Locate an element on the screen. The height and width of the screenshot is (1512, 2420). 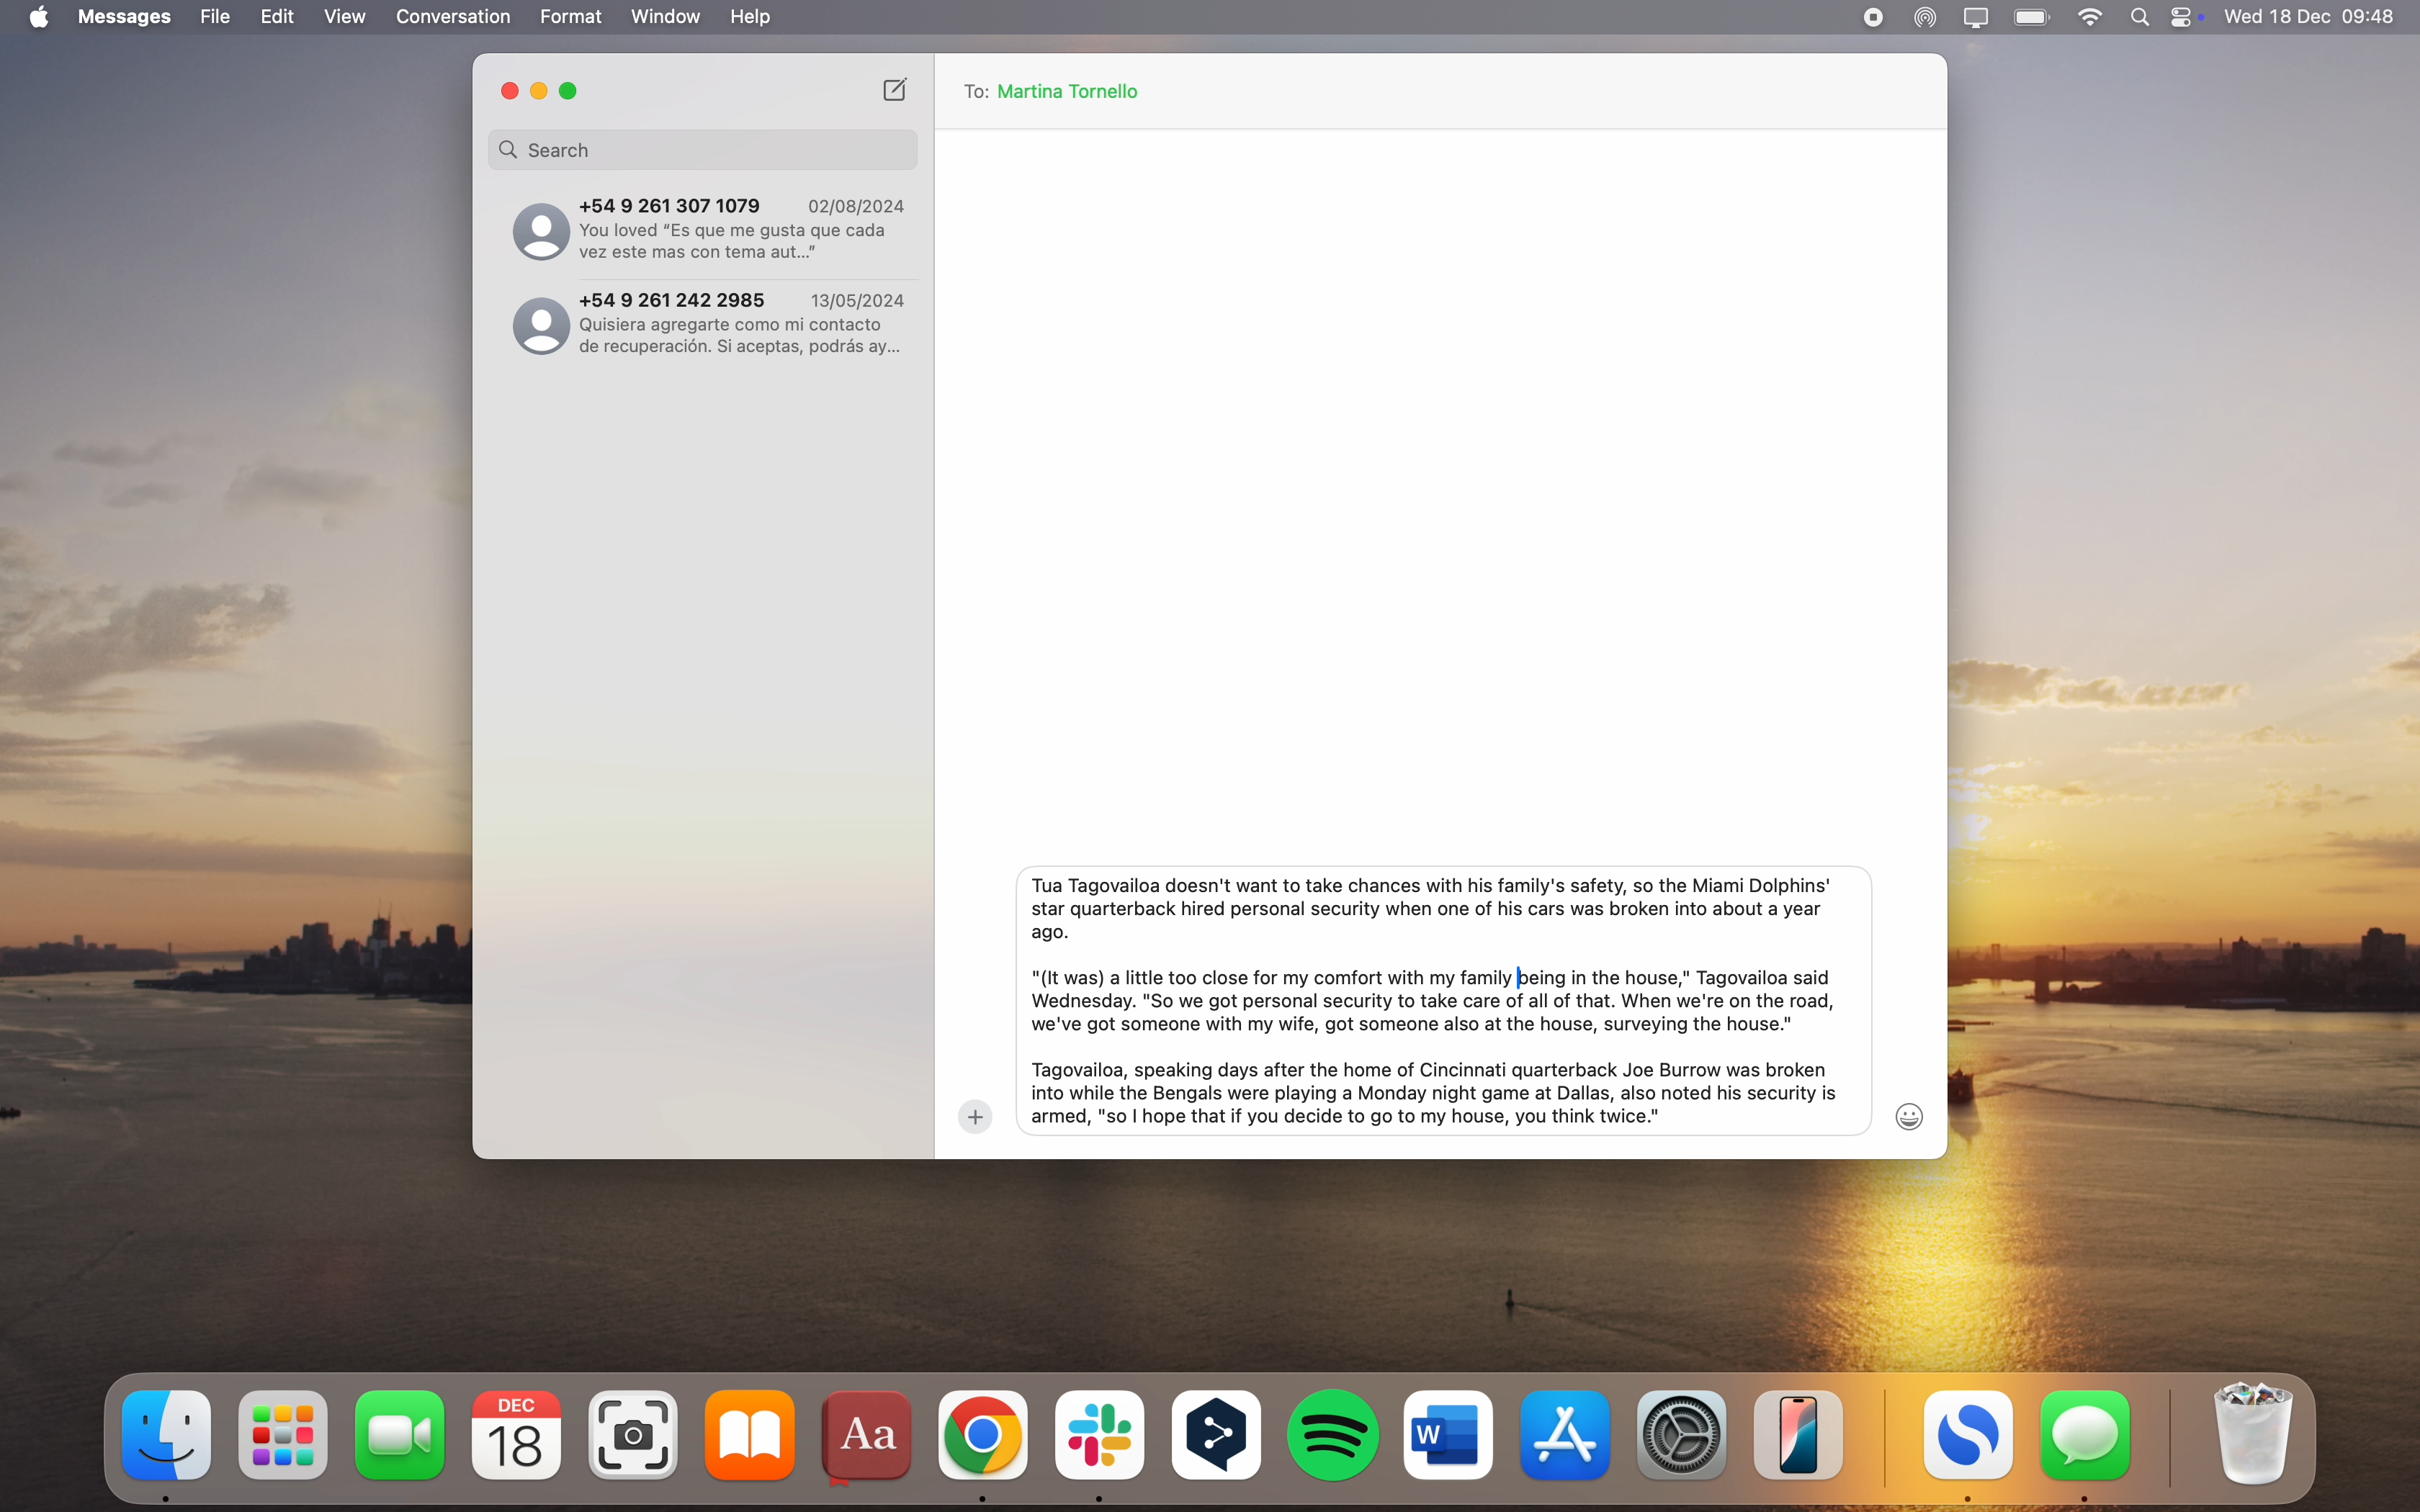
view is located at coordinates (345, 17).